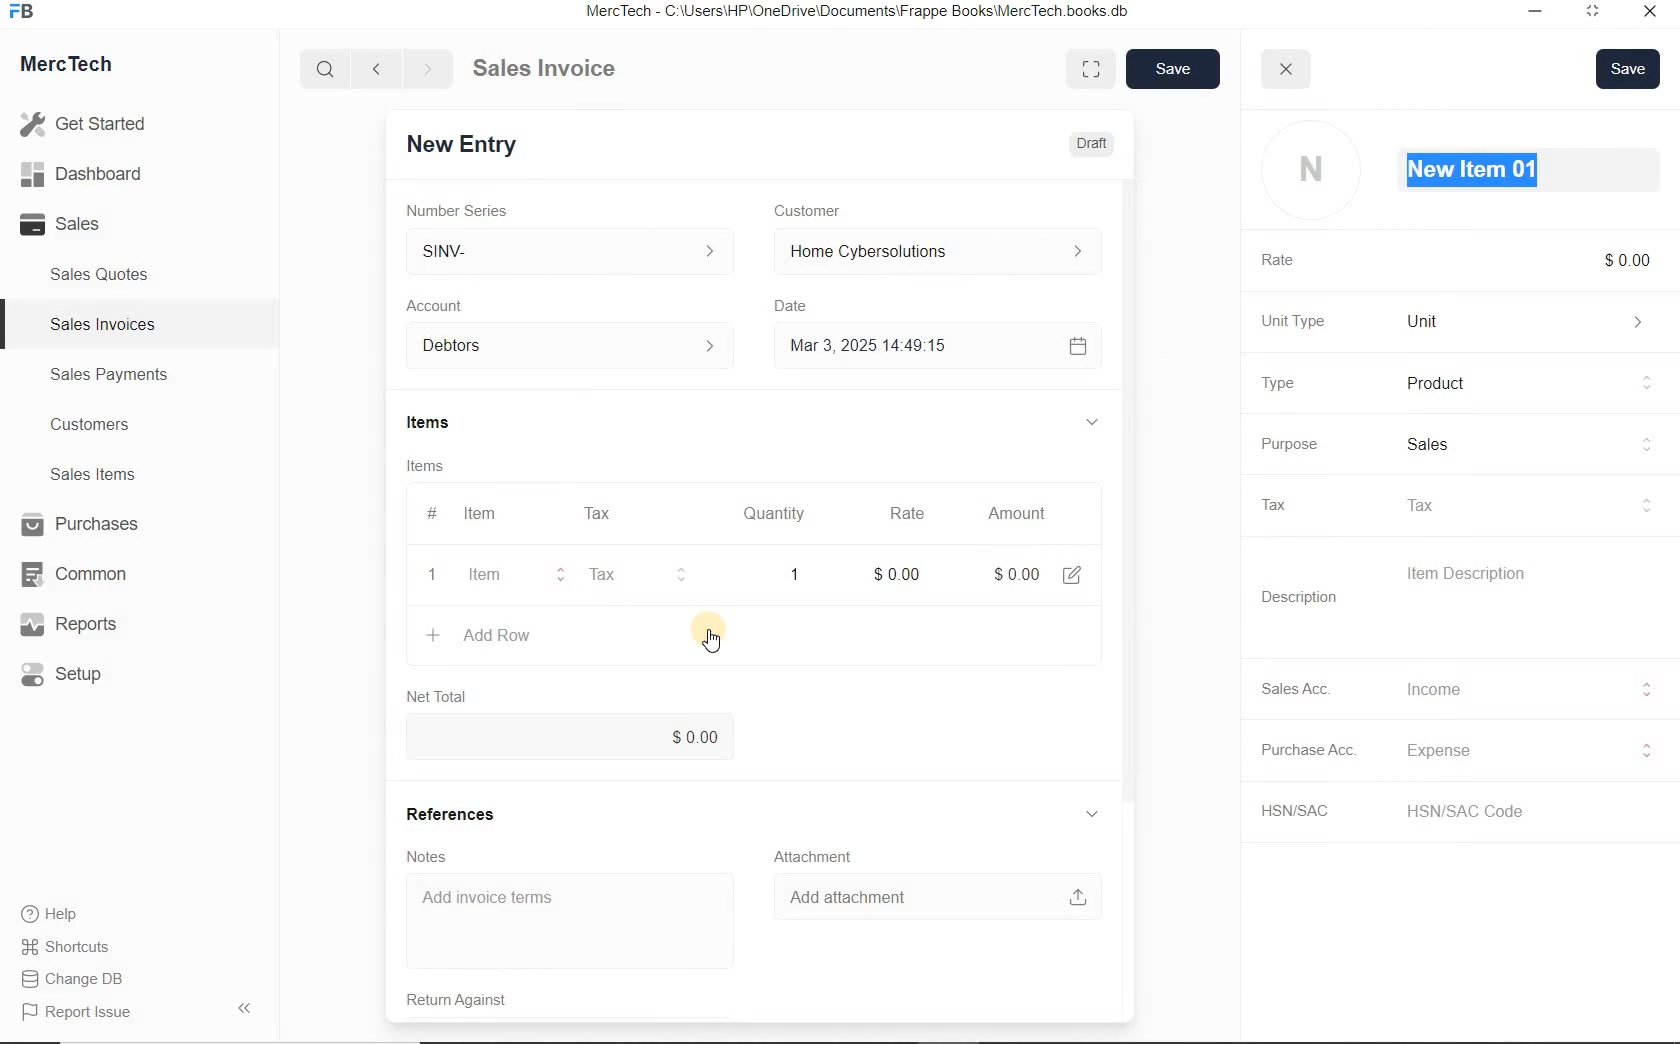 The width and height of the screenshot is (1680, 1044). Describe the element at coordinates (1473, 169) in the screenshot. I see `item name: New item 01` at that location.